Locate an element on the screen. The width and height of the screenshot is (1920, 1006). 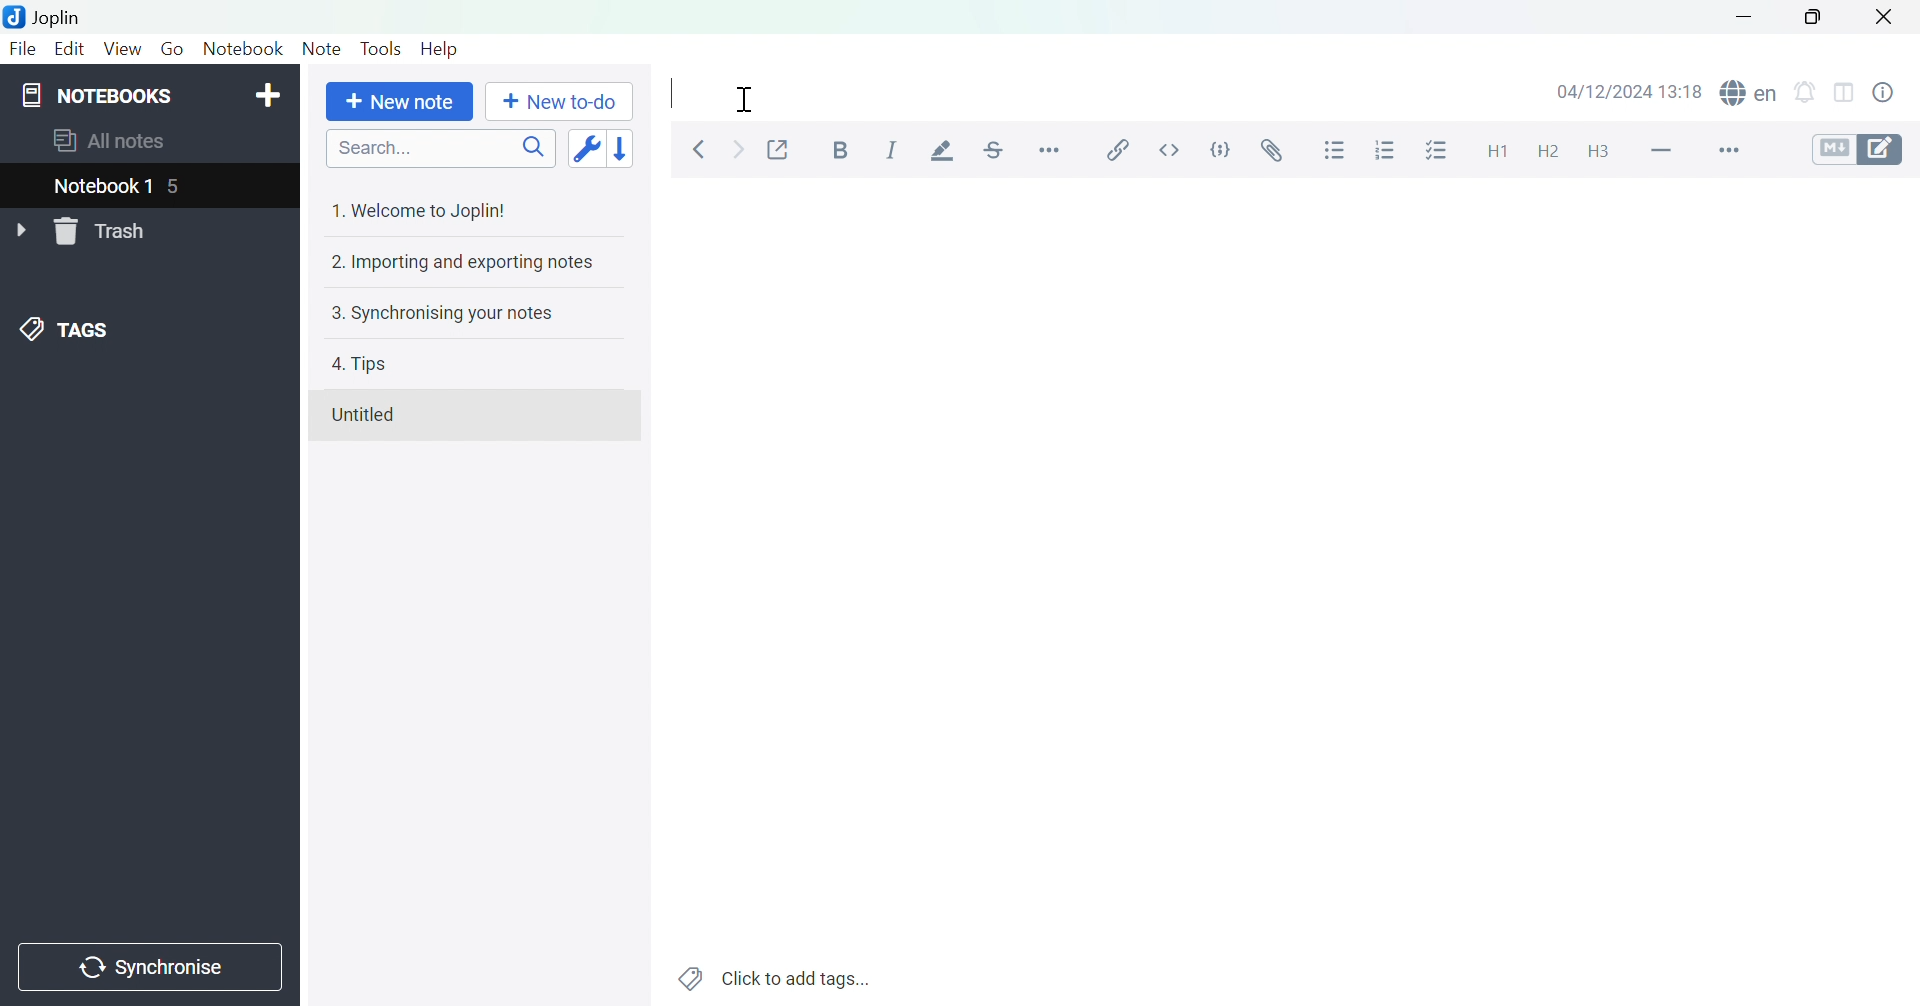
Horizontal line is located at coordinates (1661, 150).